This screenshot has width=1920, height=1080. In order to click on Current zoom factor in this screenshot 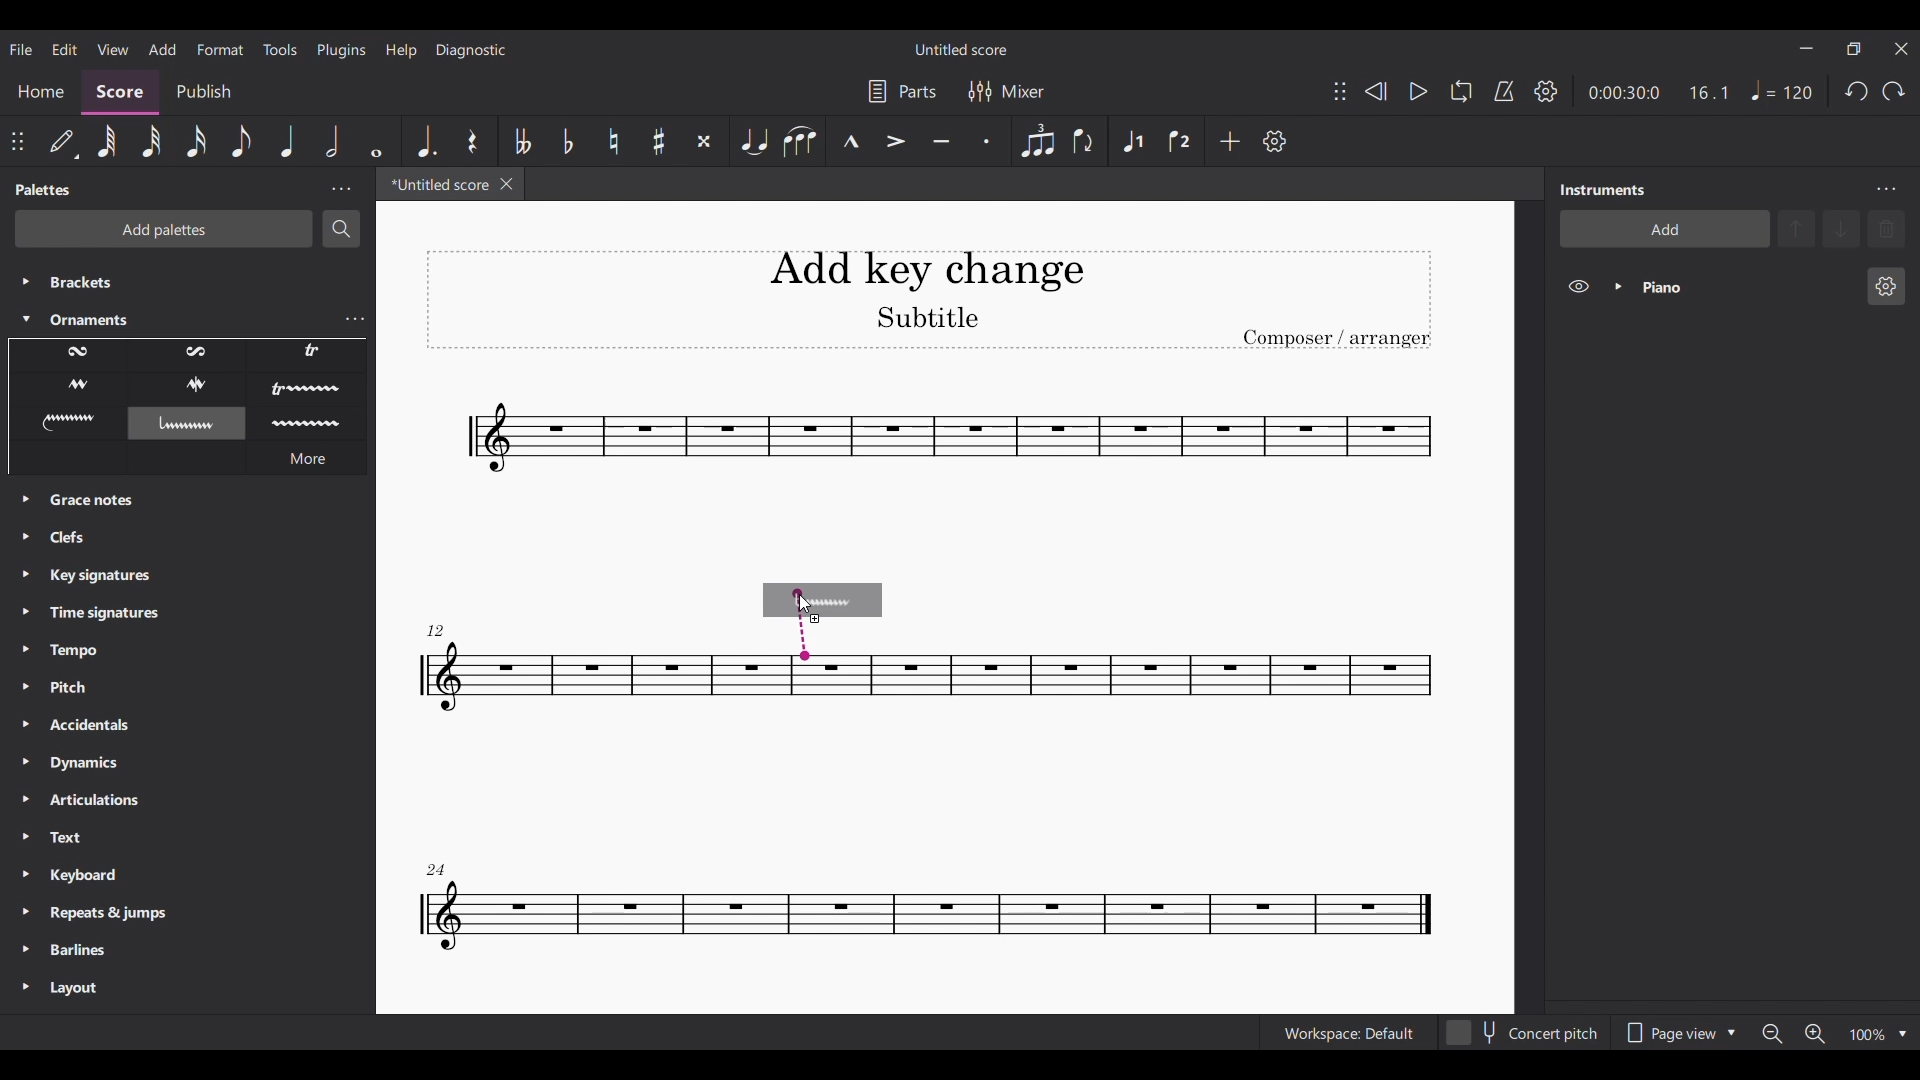, I will do `click(1868, 1036)`.